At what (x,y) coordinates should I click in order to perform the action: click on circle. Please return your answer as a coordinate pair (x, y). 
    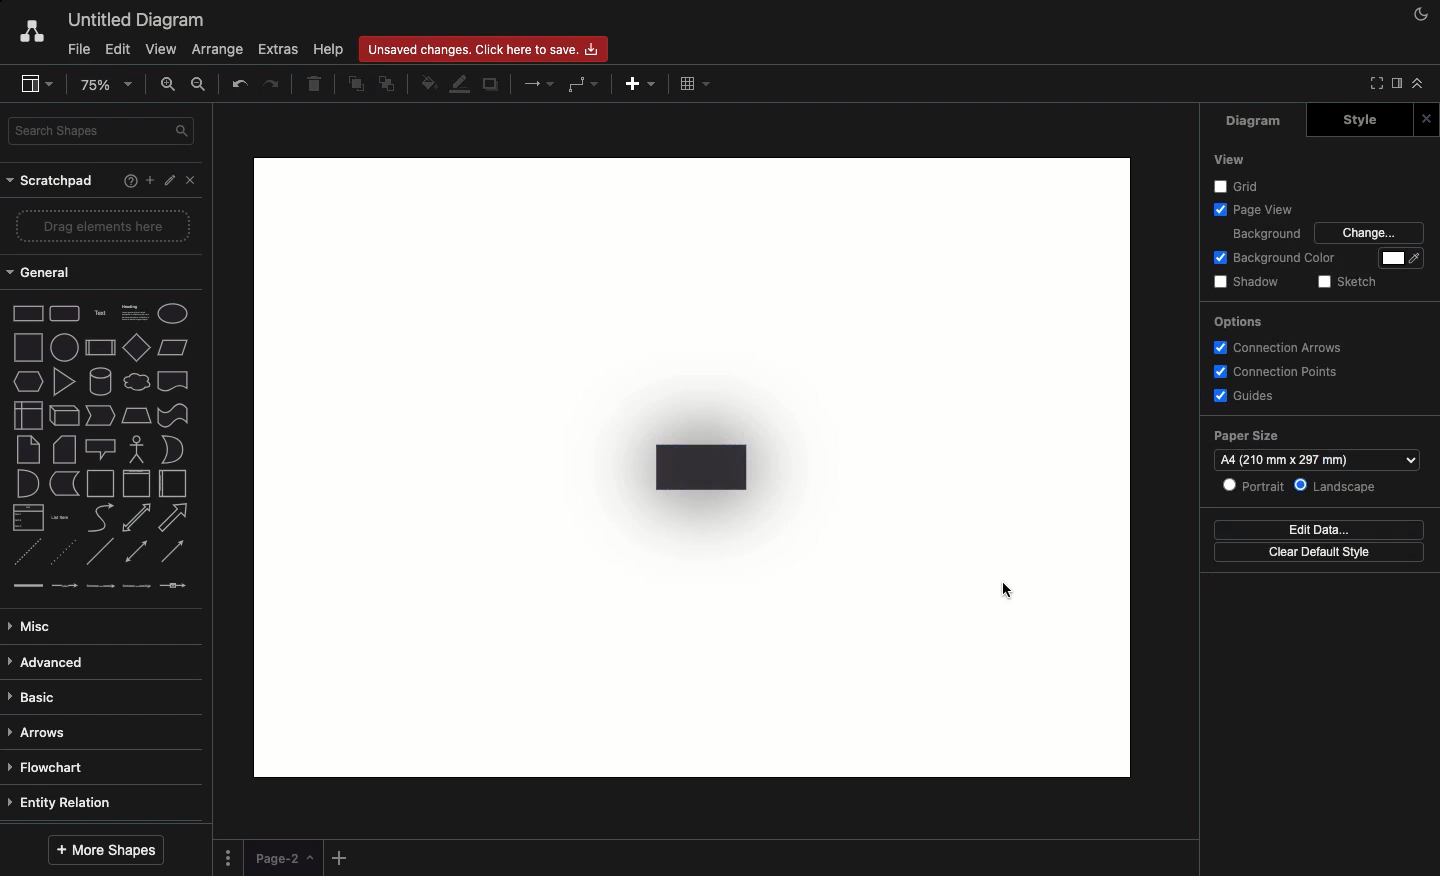
    Looking at the image, I should click on (65, 347).